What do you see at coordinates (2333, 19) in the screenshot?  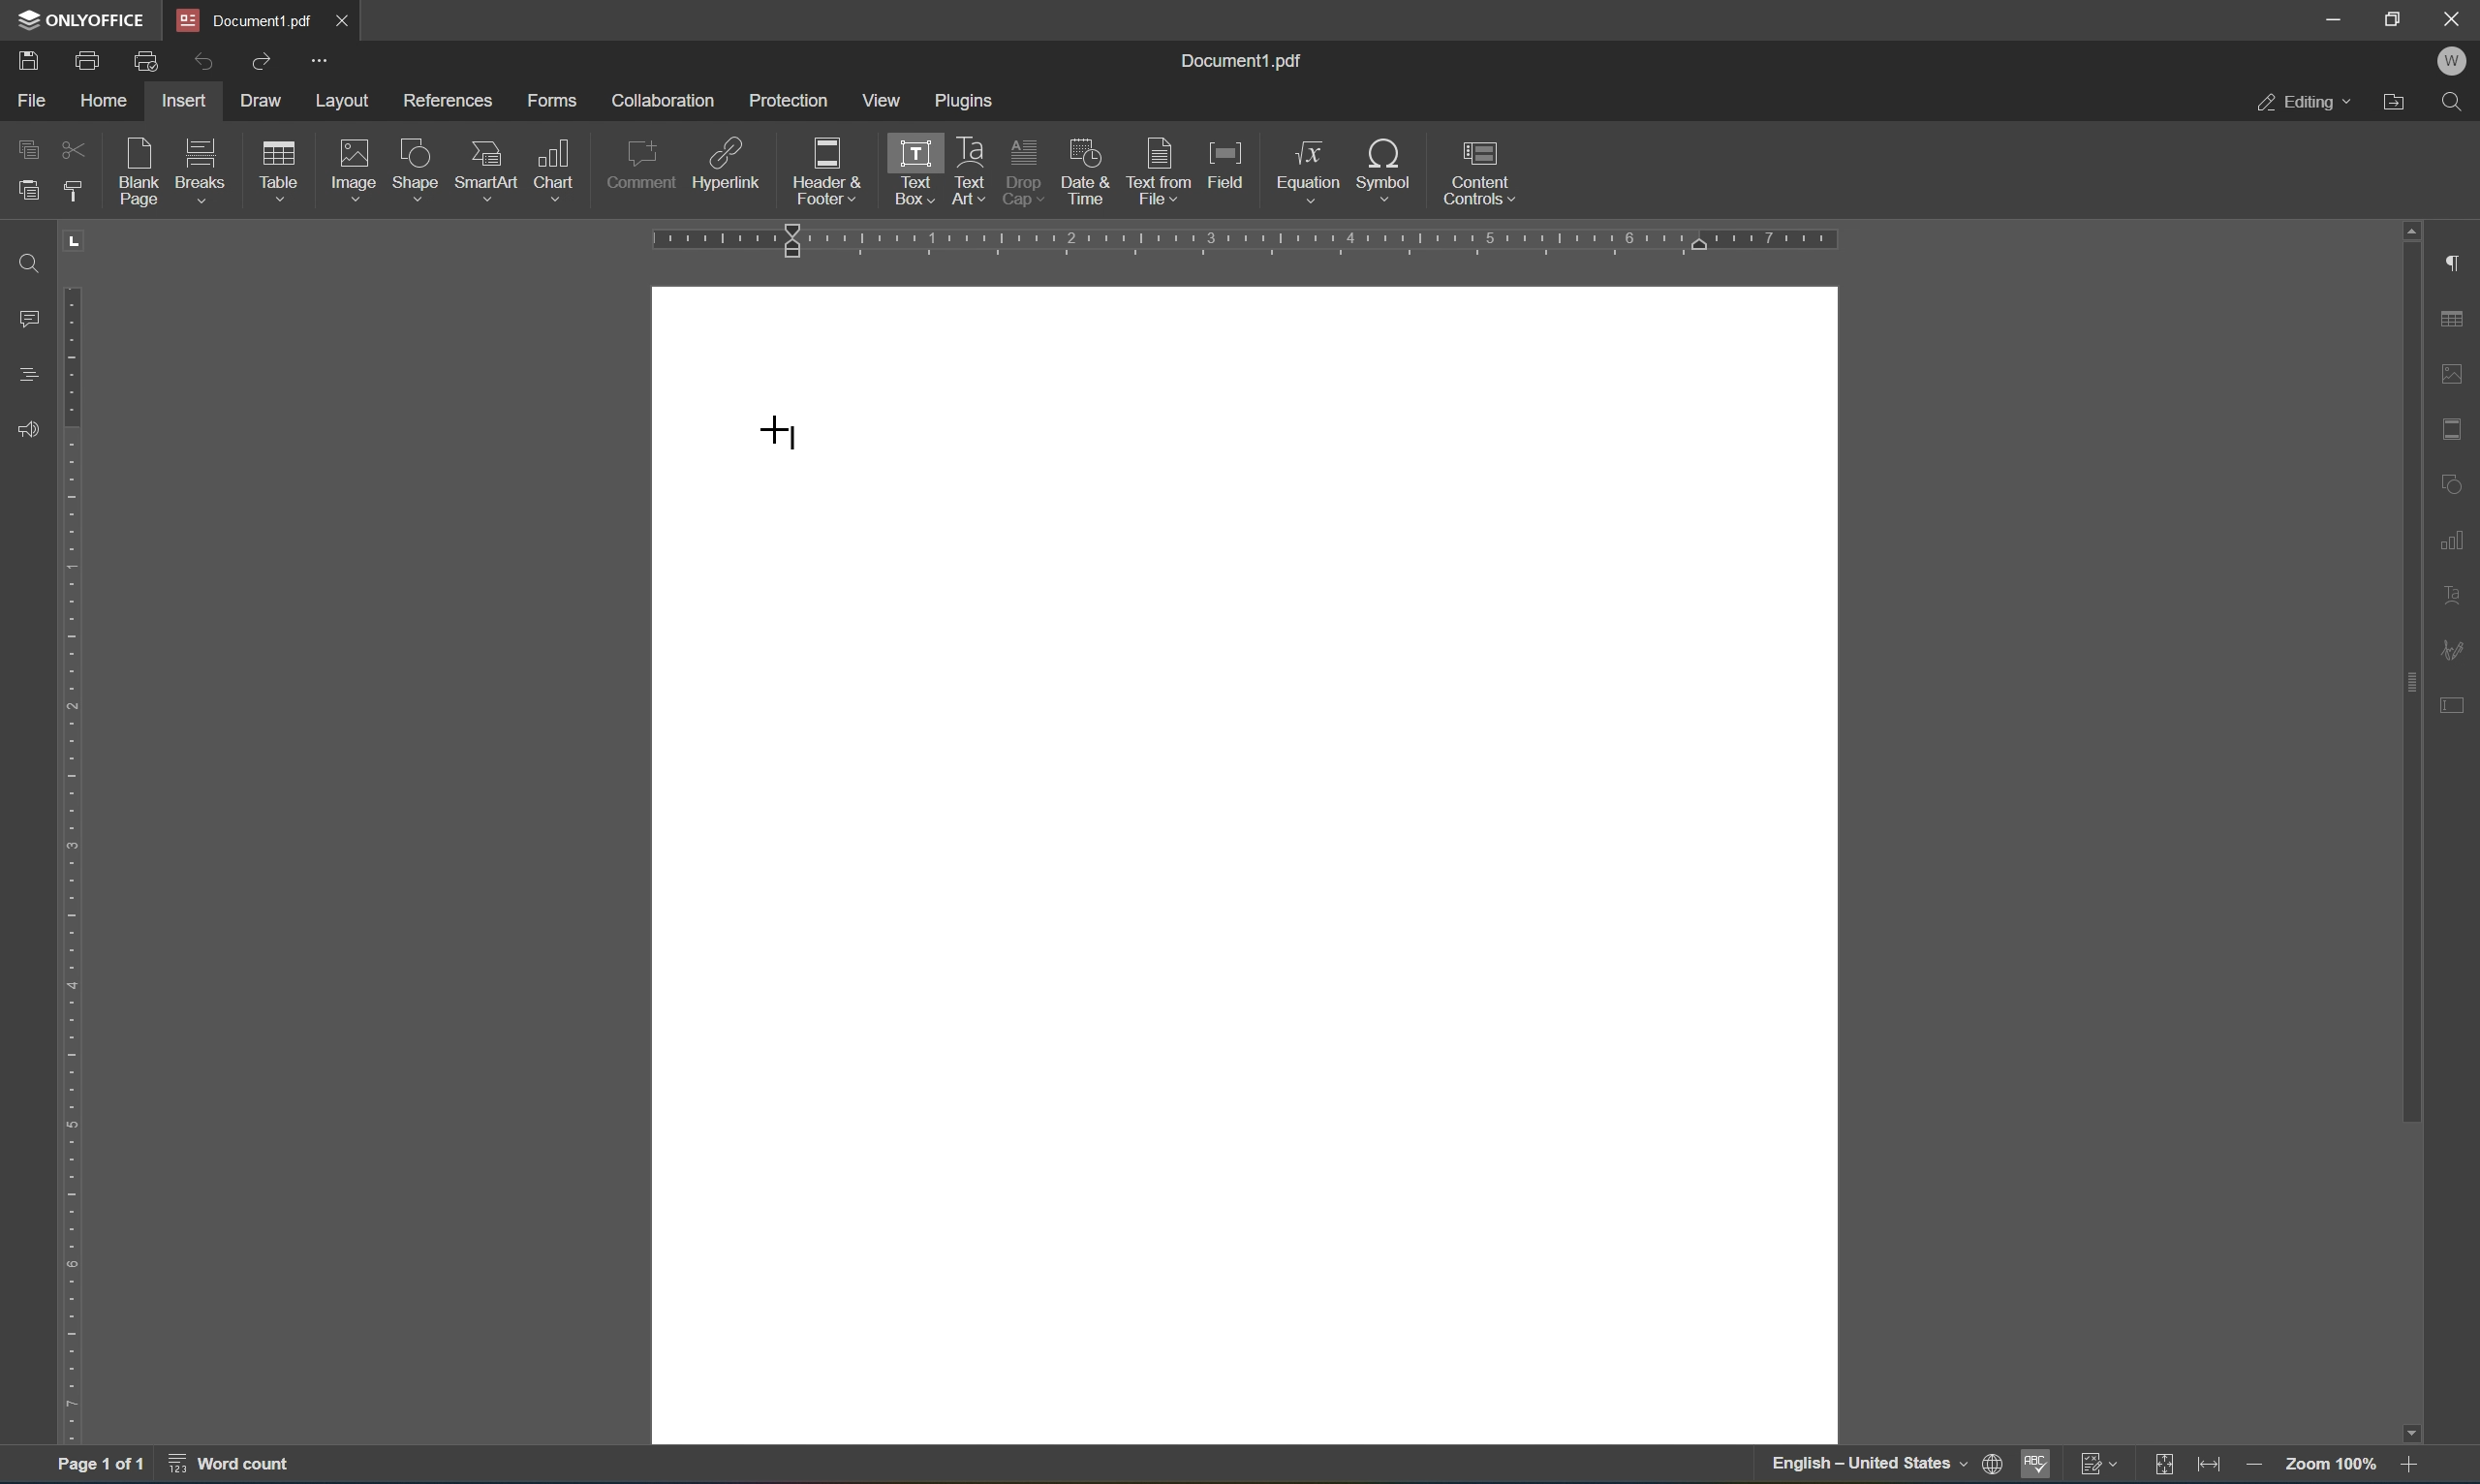 I see `Minimize` at bounding box center [2333, 19].